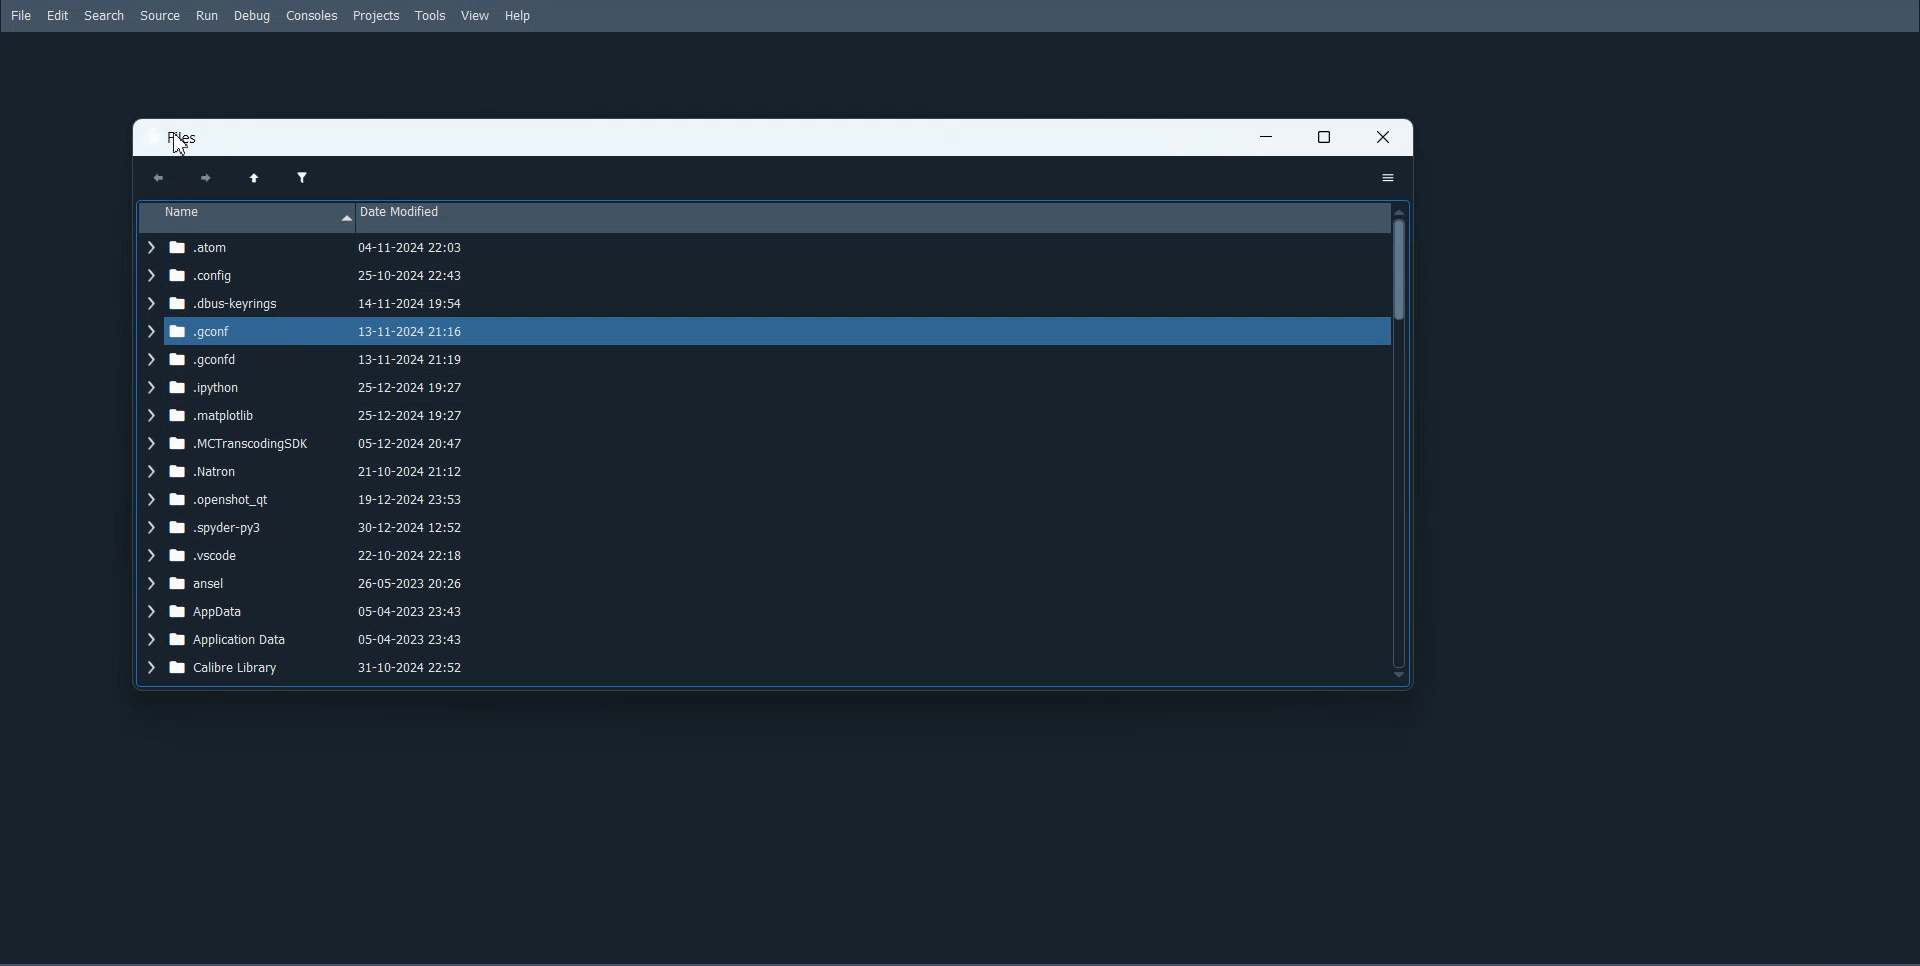 This screenshot has width=1920, height=966. What do you see at coordinates (1324, 137) in the screenshot?
I see `Maximize` at bounding box center [1324, 137].